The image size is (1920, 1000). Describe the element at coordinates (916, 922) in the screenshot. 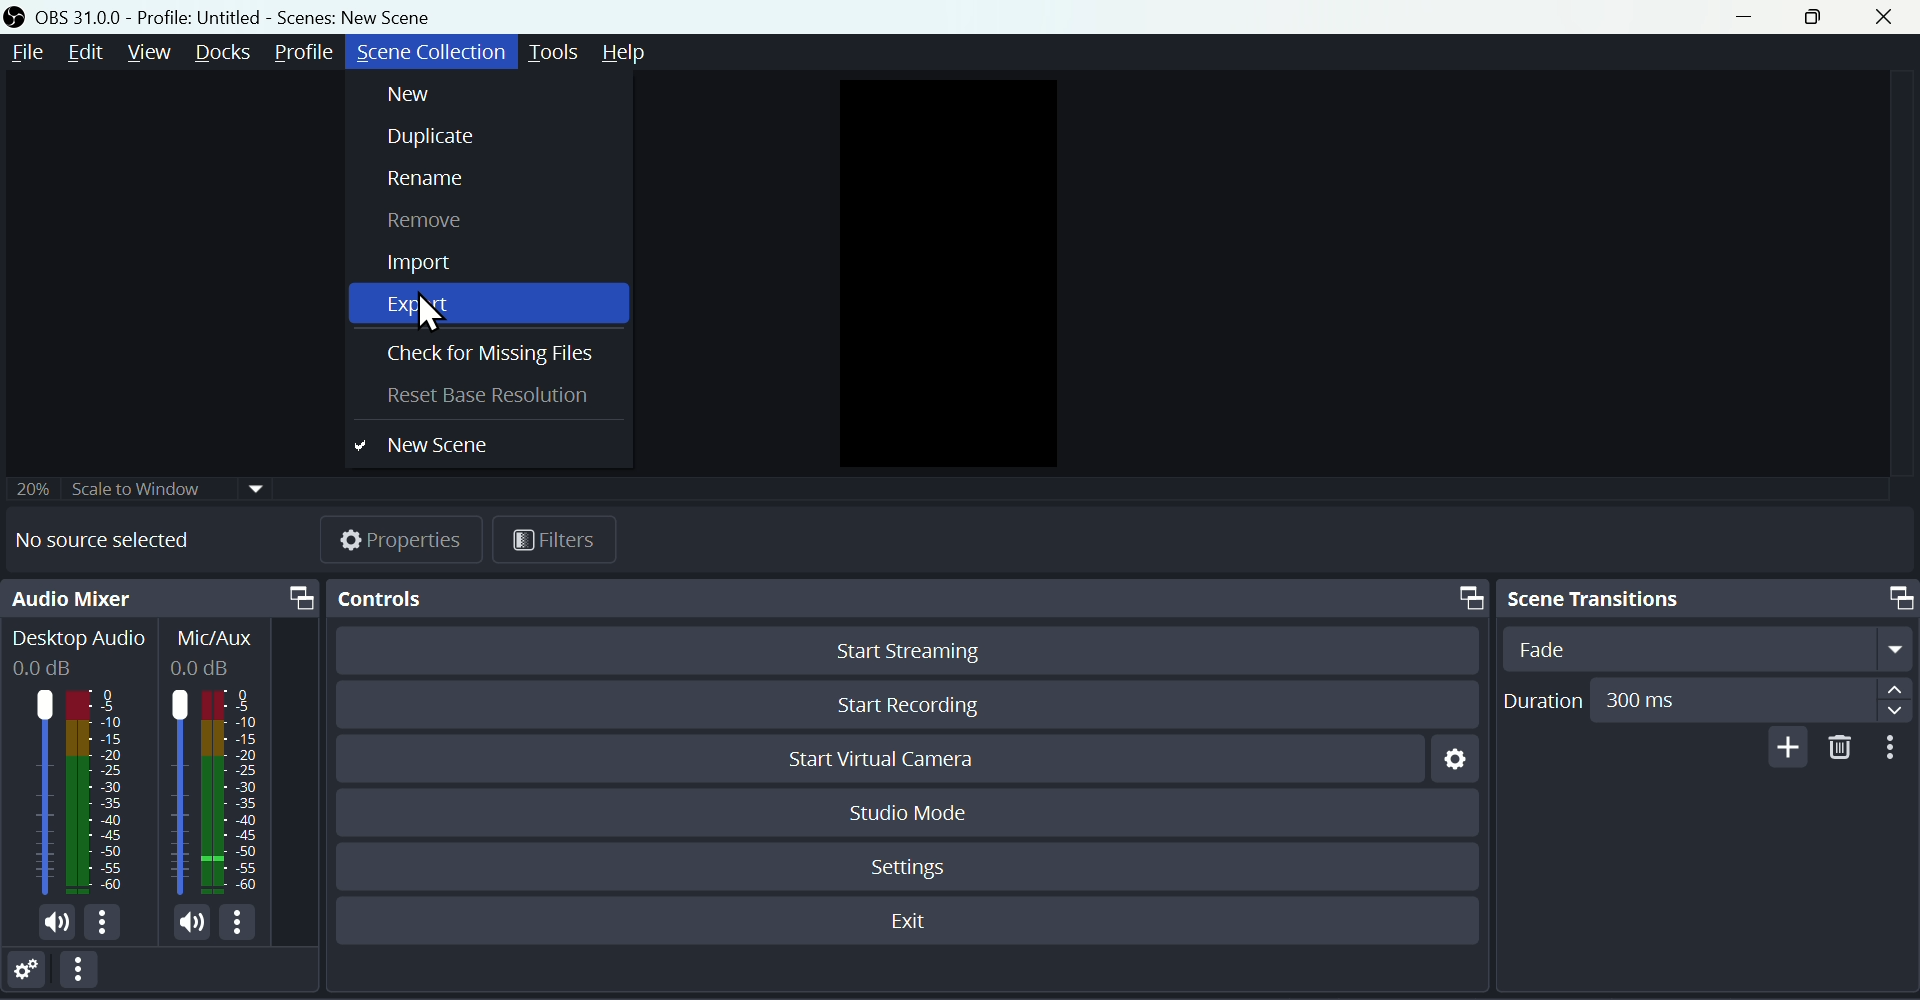

I see `Exit` at that location.